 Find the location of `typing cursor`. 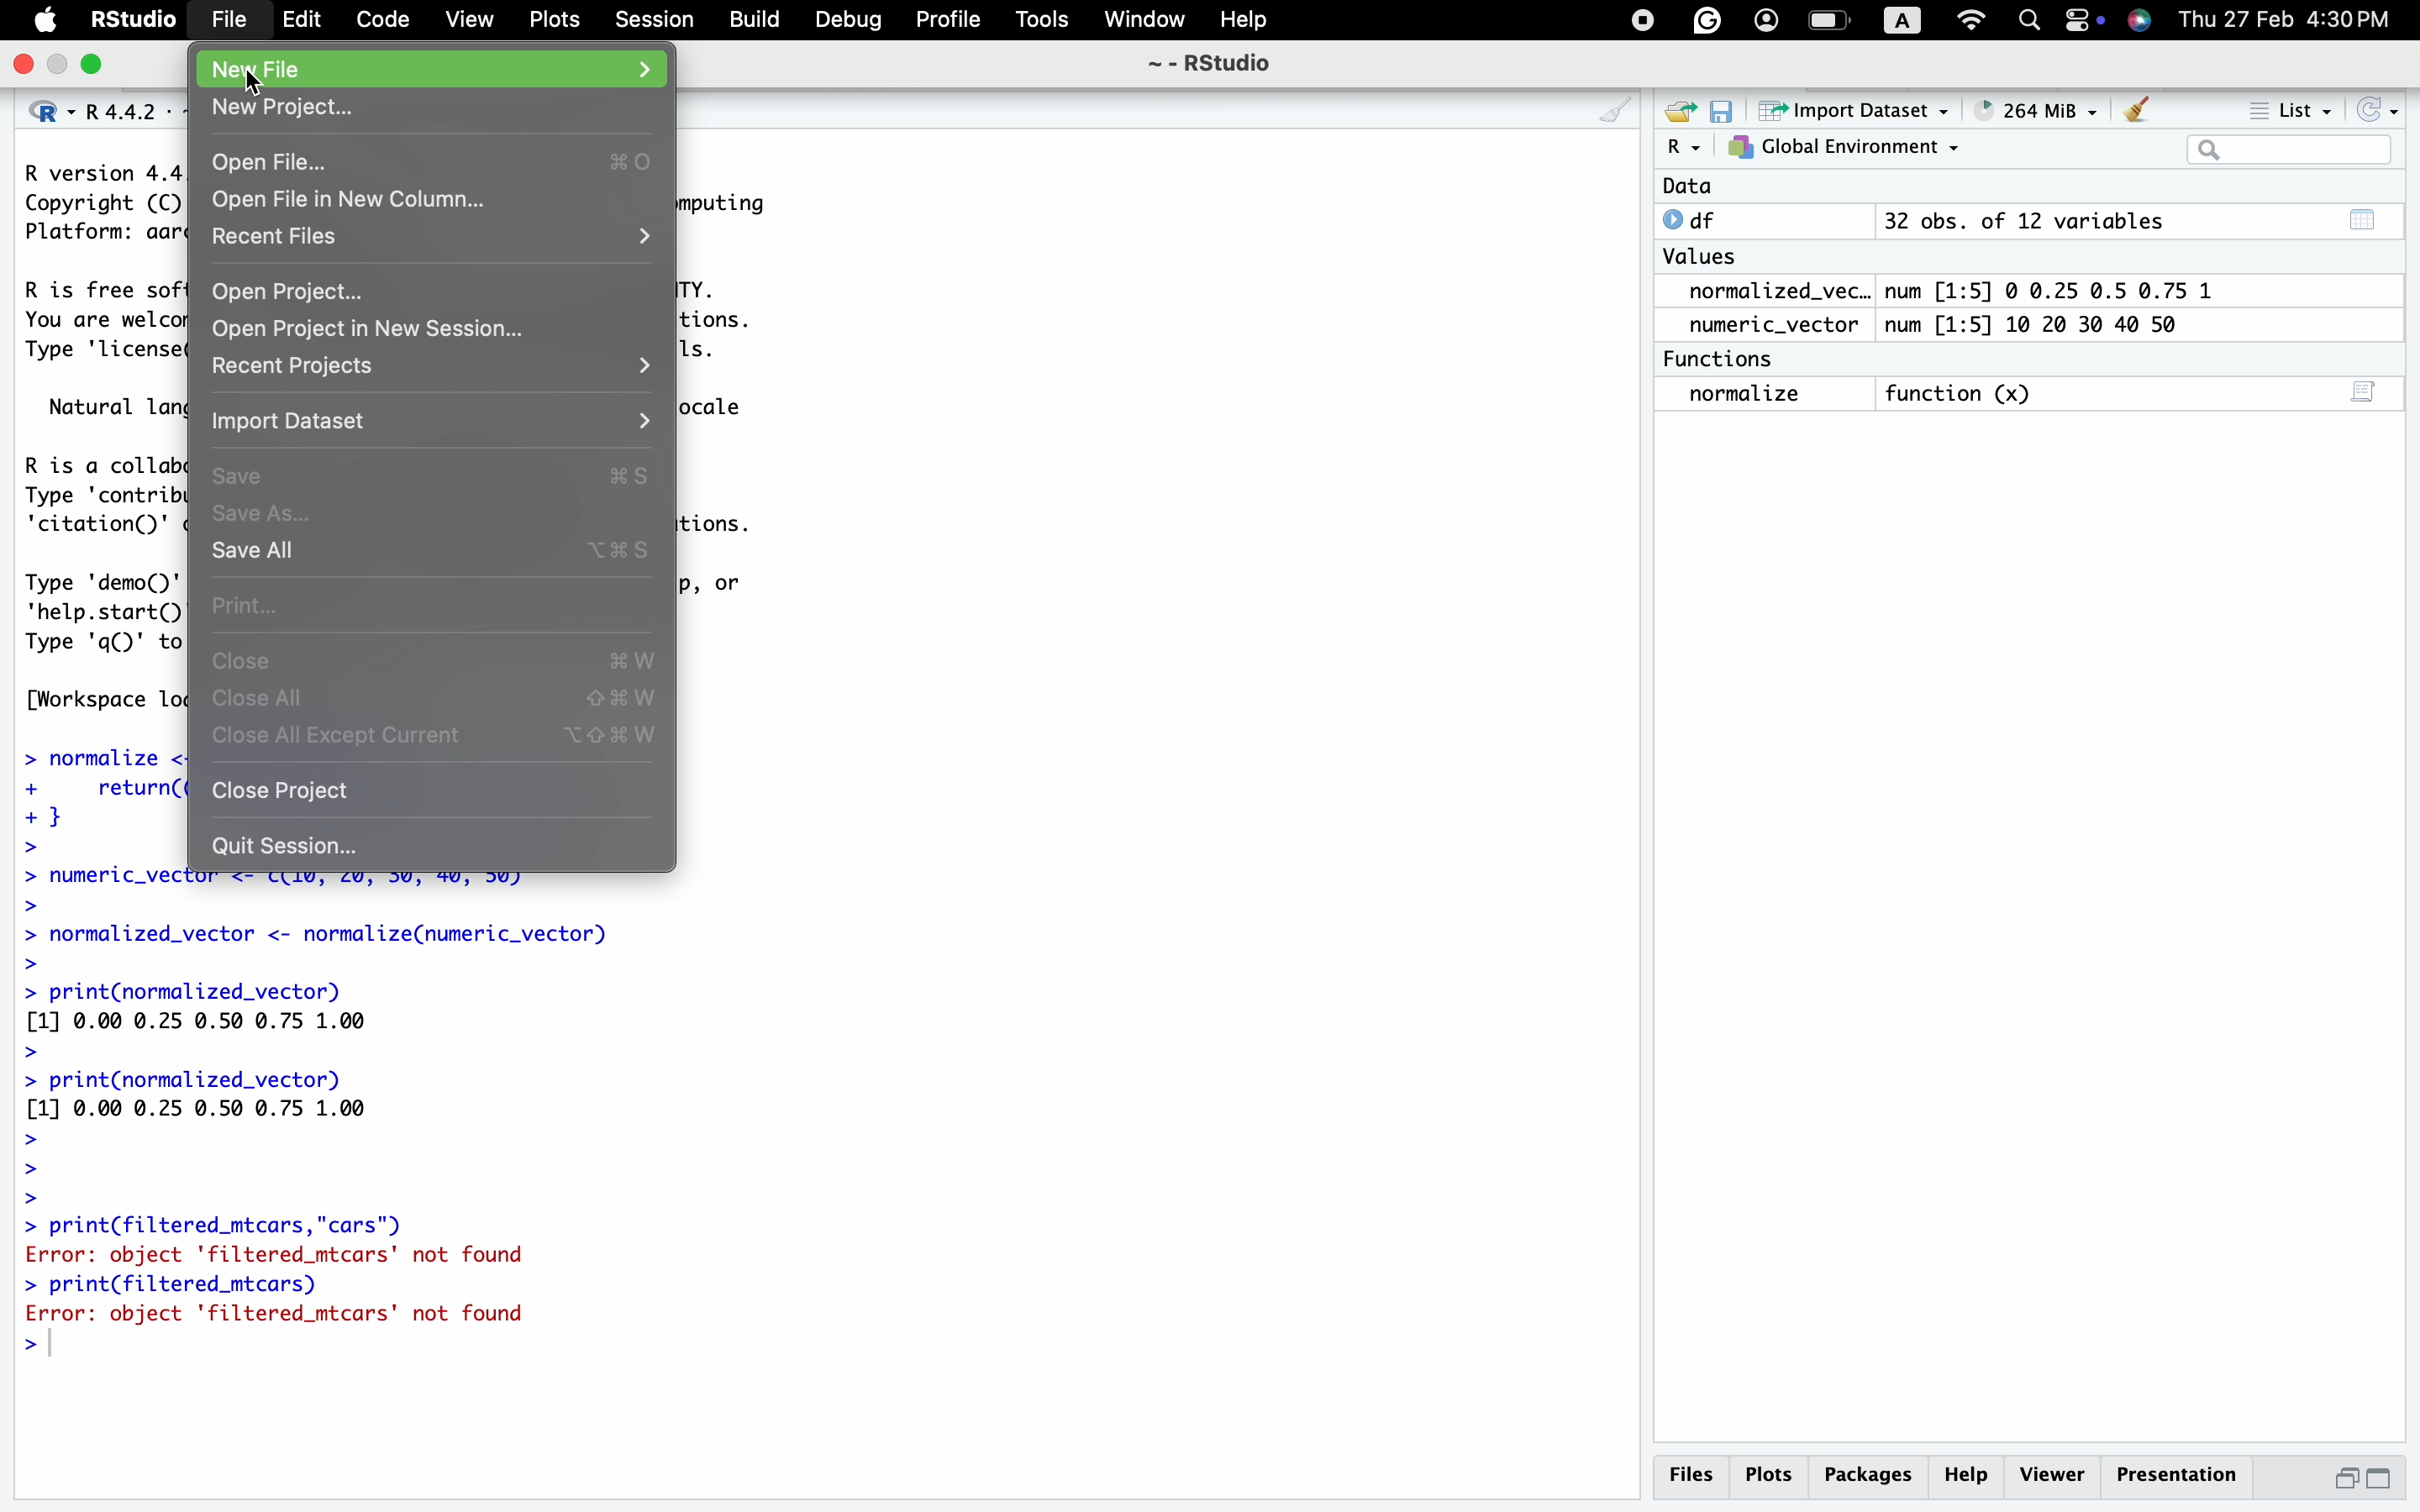

typing cursor is located at coordinates (61, 1348).